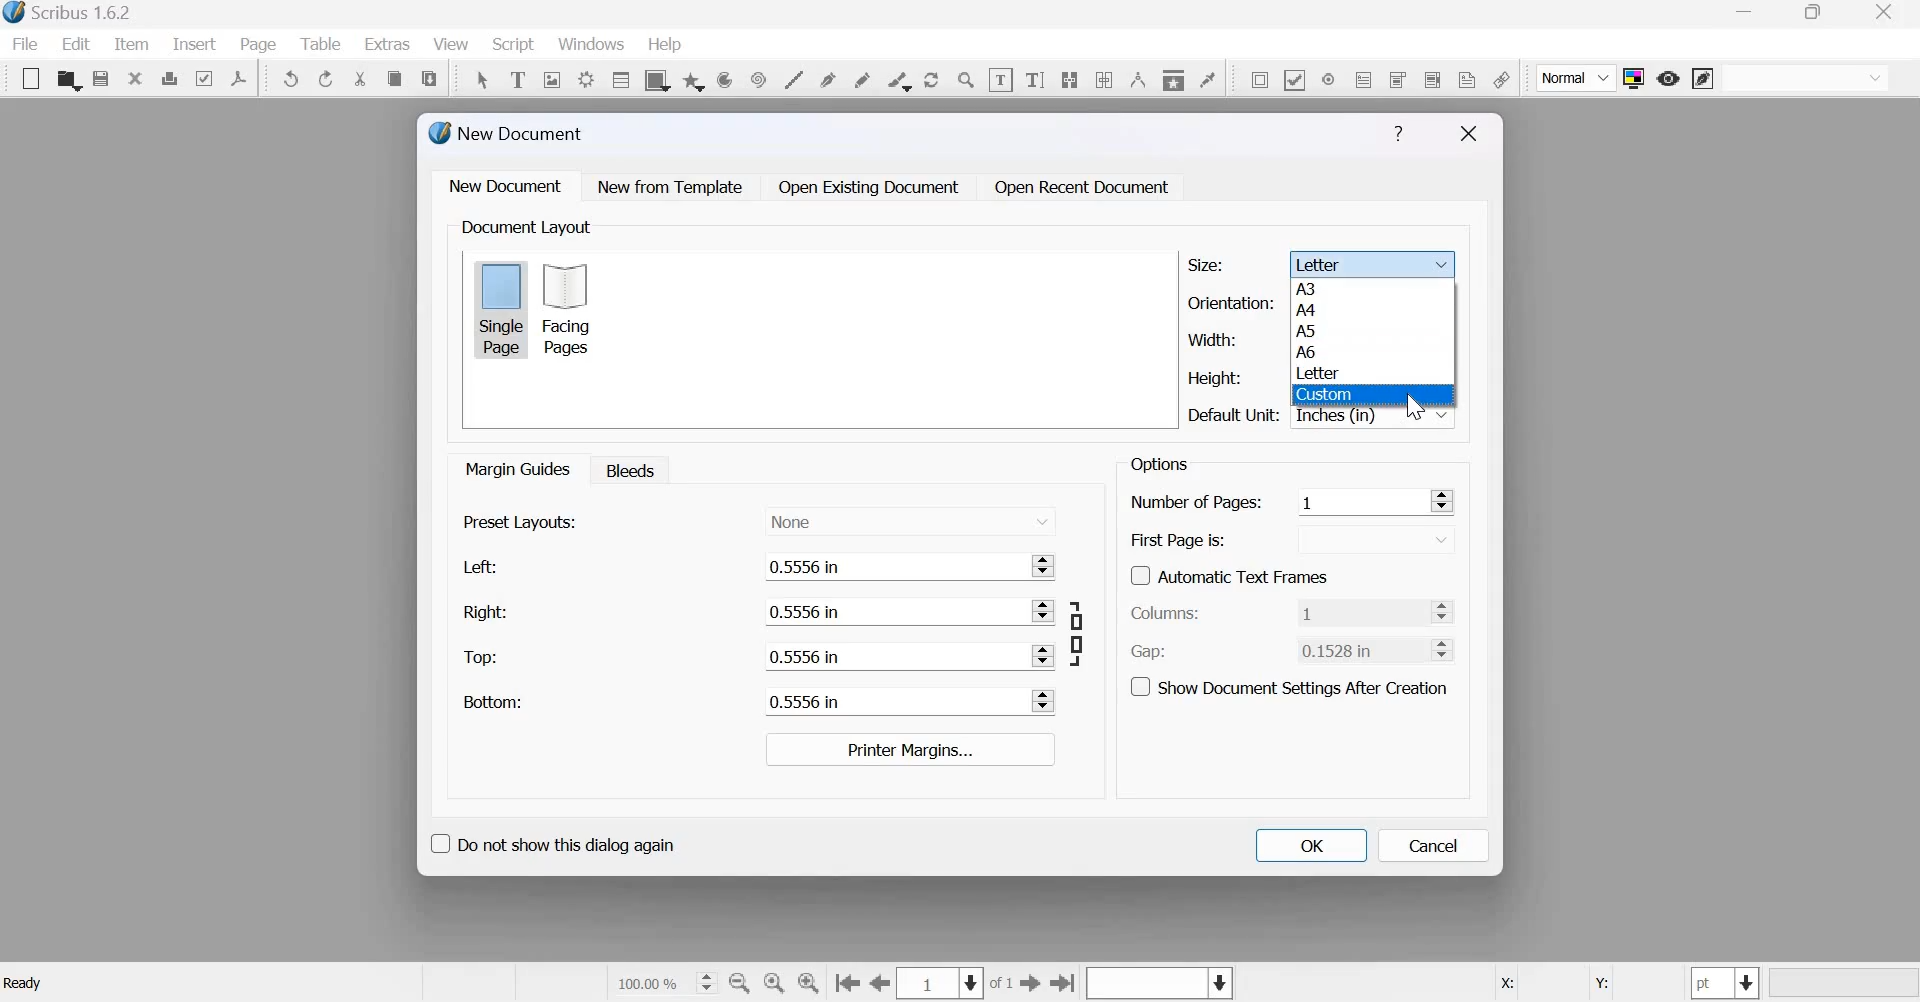 The height and width of the screenshot is (1002, 1920). What do you see at coordinates (1231, 301) in the screenshot?
I see `Orientation: ` at bounding box center [1231, 301].